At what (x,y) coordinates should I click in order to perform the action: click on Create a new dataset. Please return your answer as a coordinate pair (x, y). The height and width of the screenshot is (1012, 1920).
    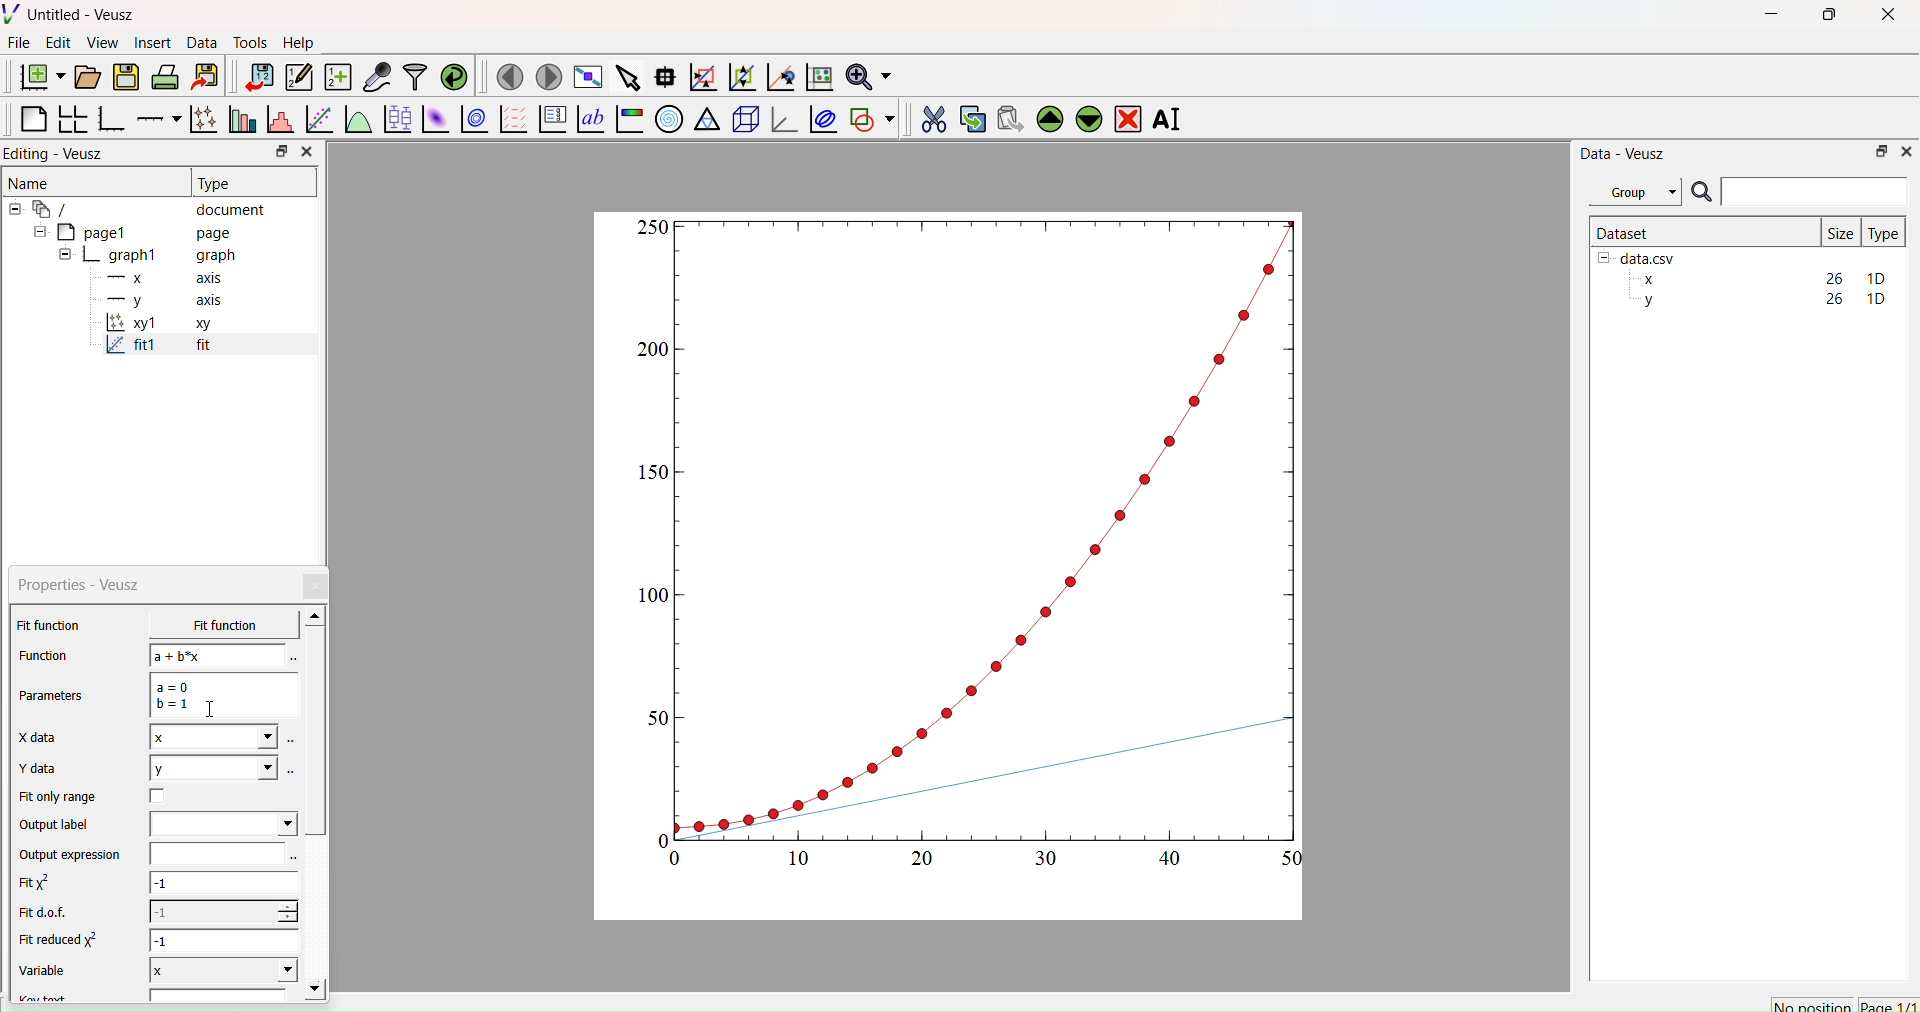
    Looking at the image, I should click on (337, 77).